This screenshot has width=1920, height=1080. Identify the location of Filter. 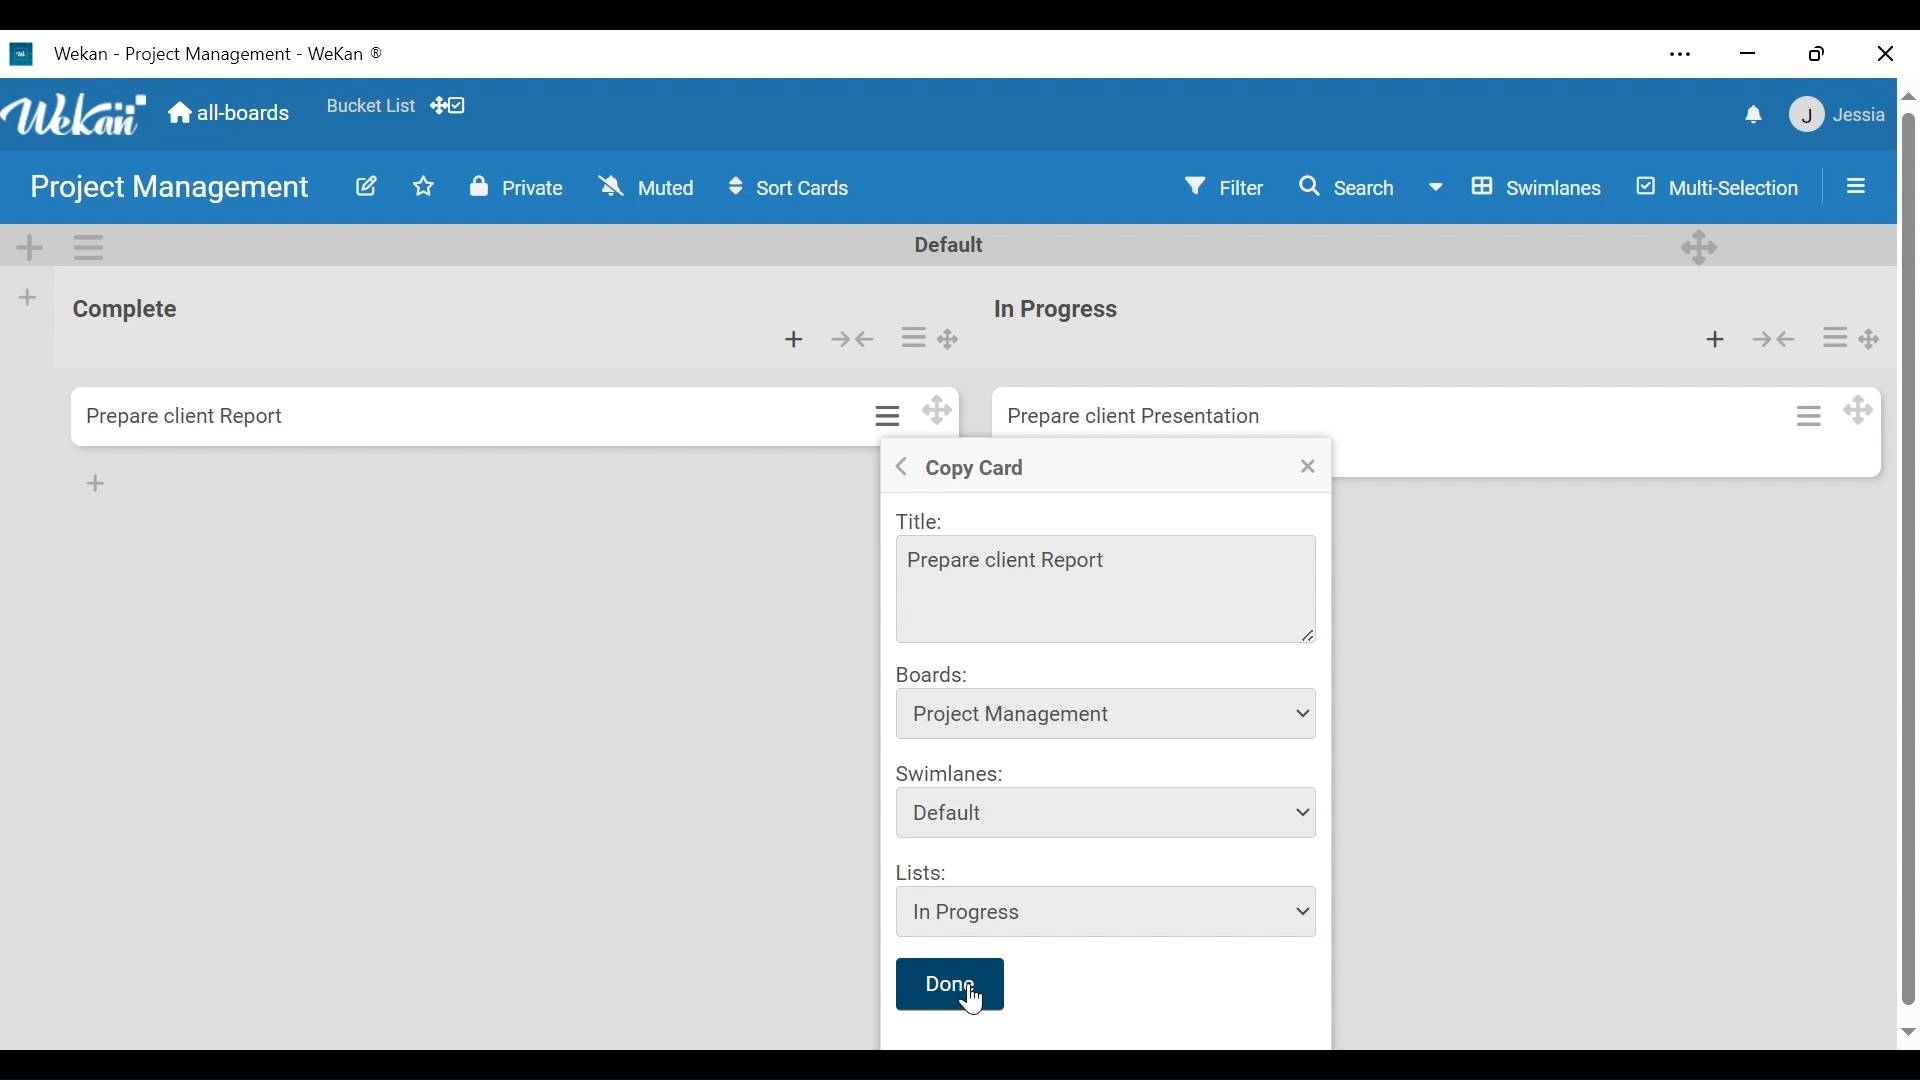
(1231, 185).